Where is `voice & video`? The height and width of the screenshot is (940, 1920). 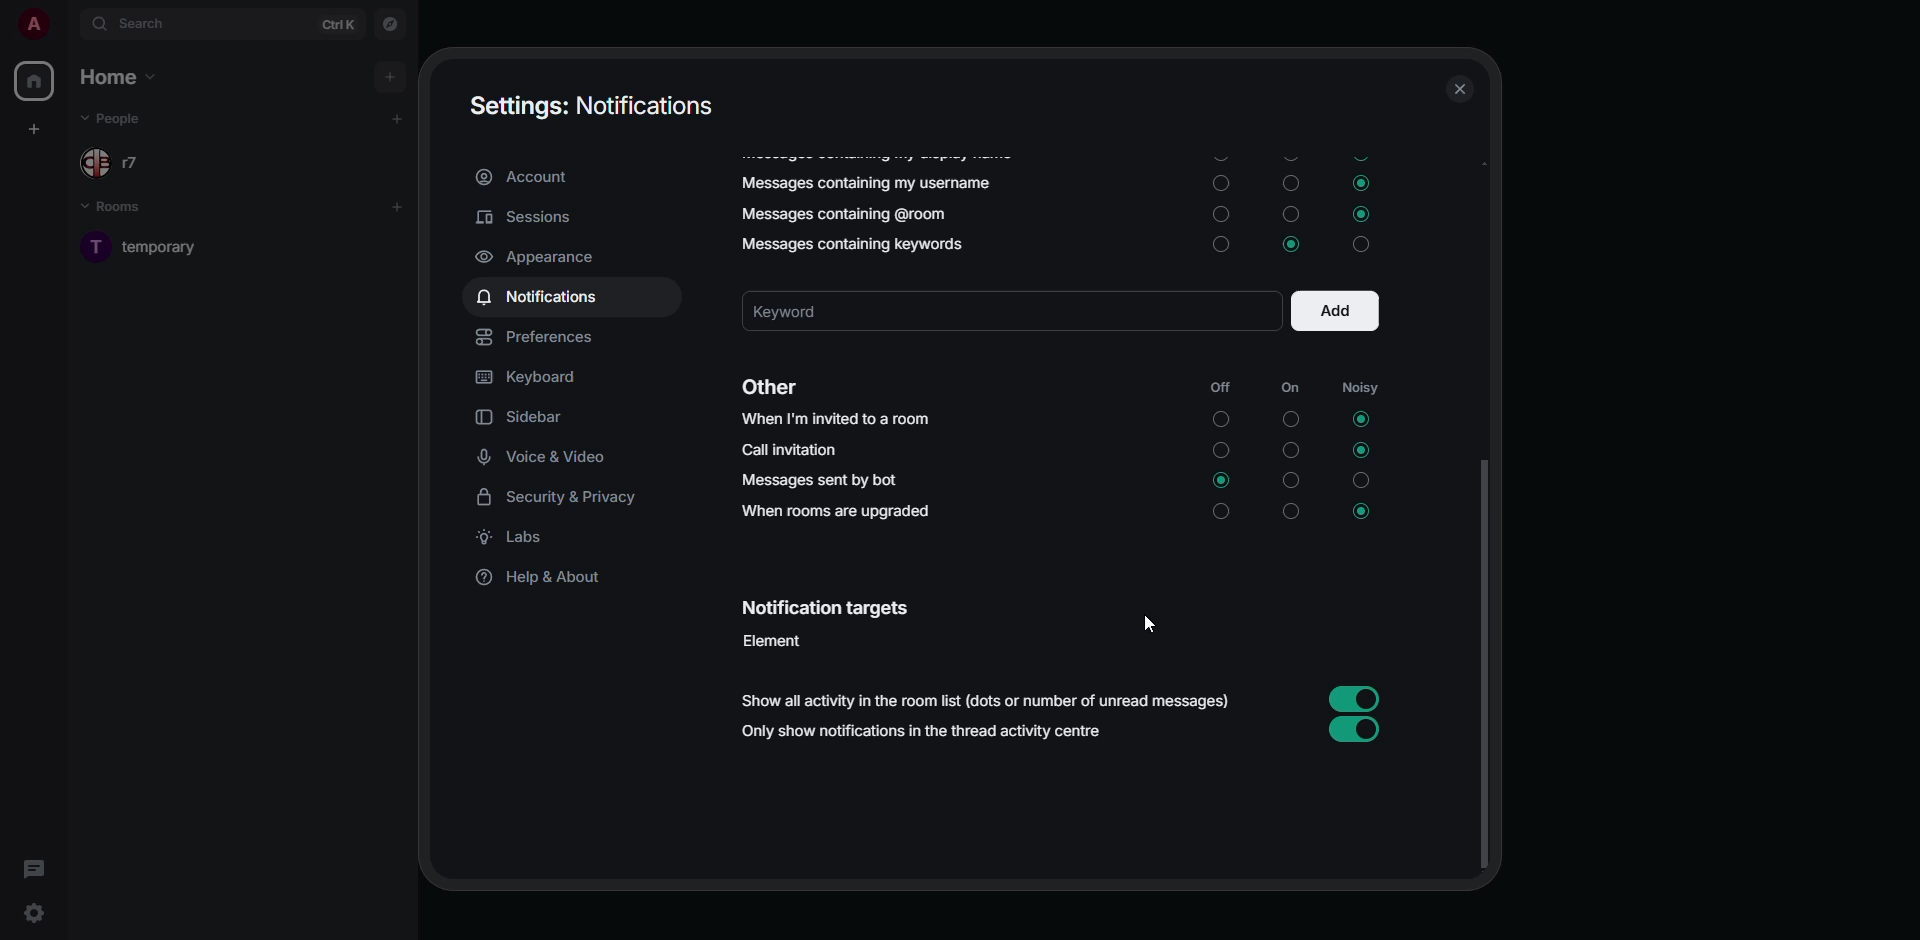 voice & video is located at coordinates (547, 457).